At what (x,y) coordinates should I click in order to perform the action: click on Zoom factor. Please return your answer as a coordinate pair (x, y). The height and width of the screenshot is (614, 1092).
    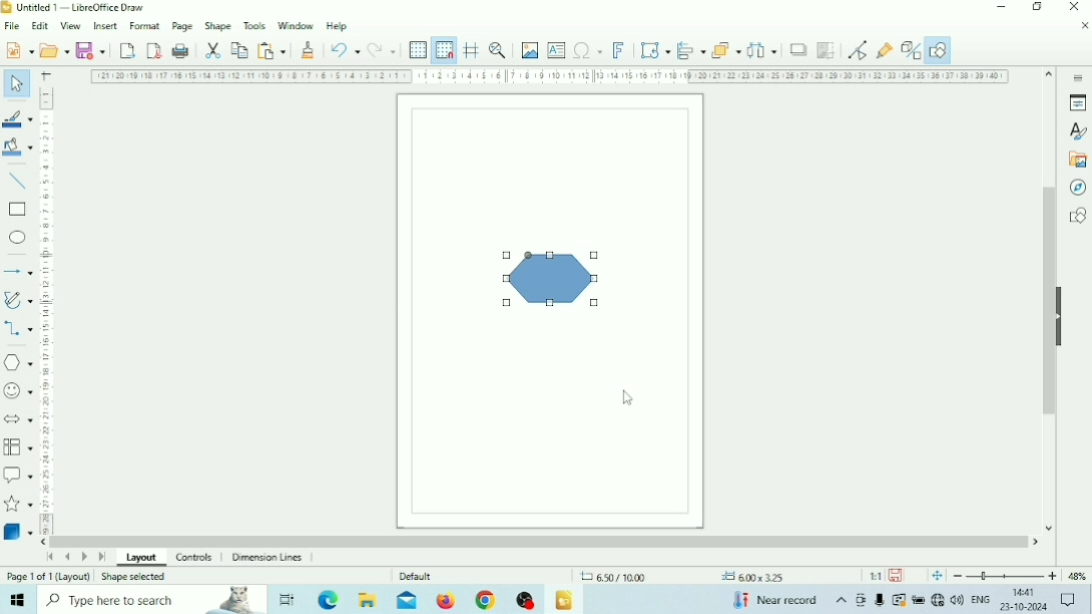
    Looking at the image, I should click on (1077, 576).